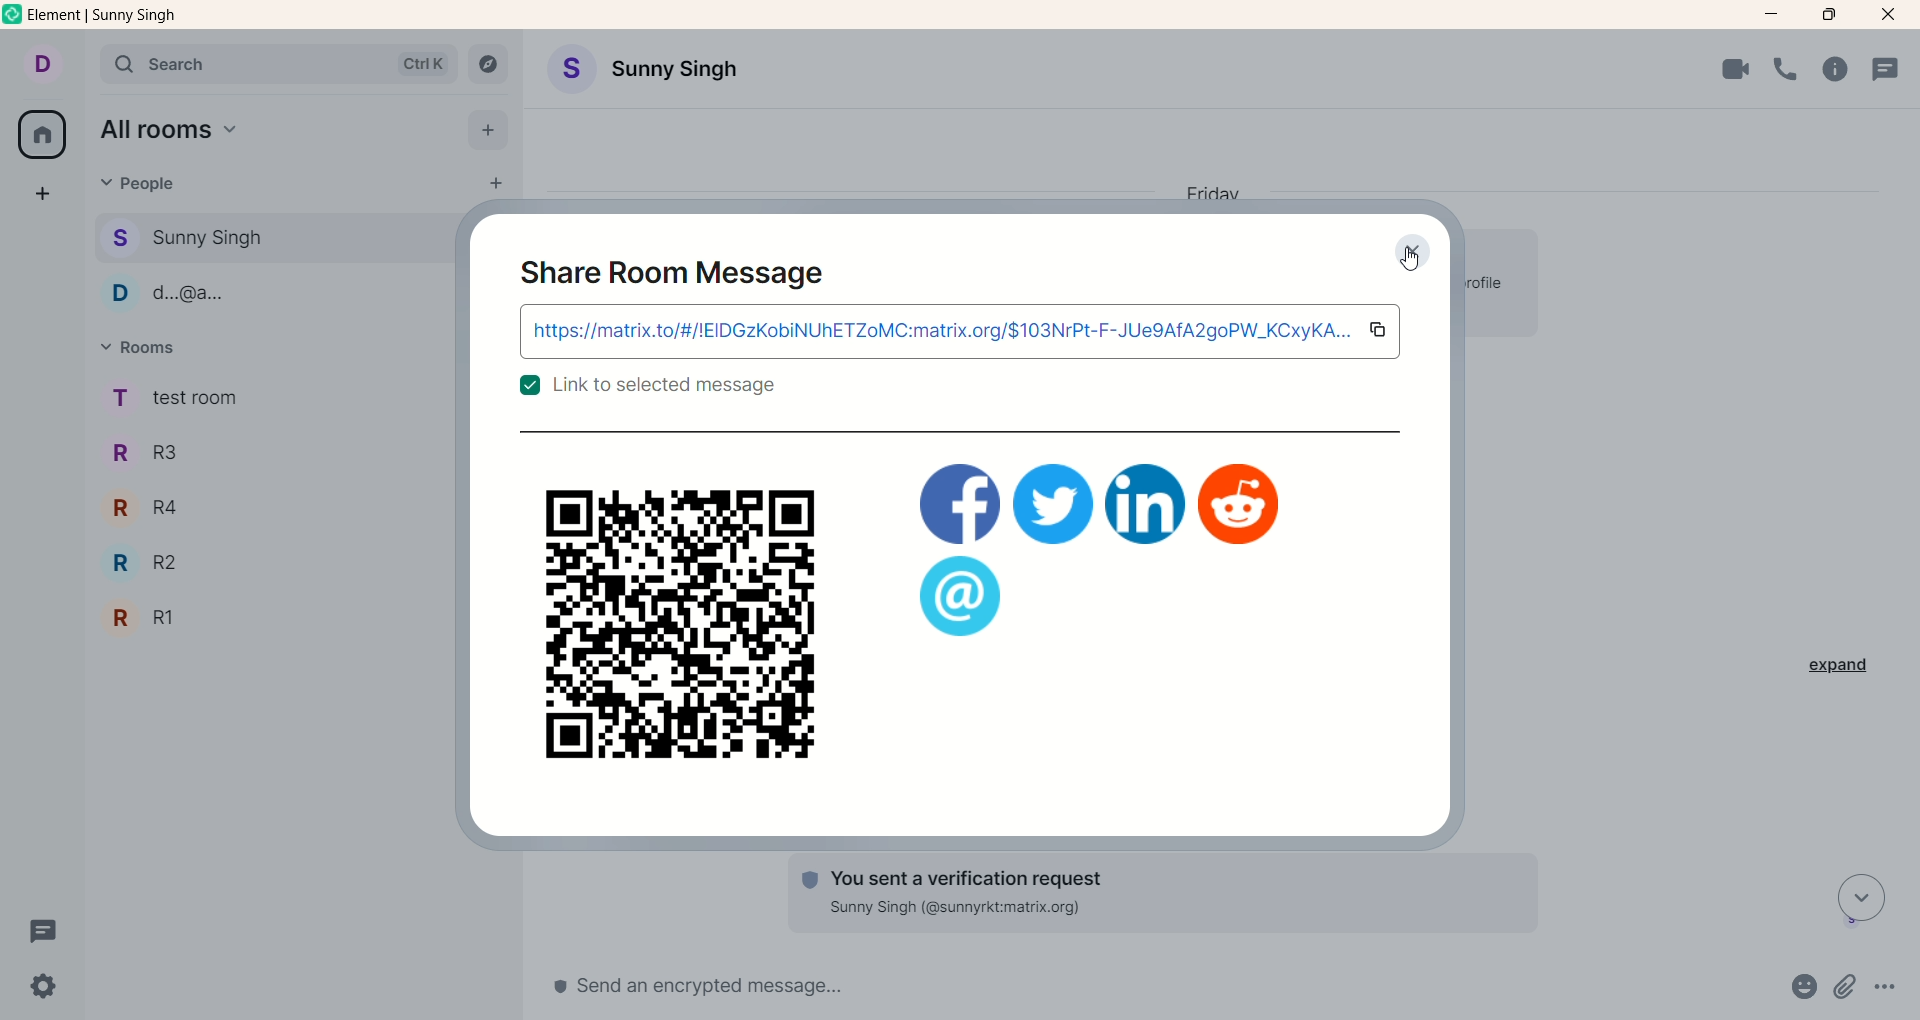  What do you see at coordinates (1774, 12) in the screenshot?
I see `minimize` at bounding box center [1774, 12].